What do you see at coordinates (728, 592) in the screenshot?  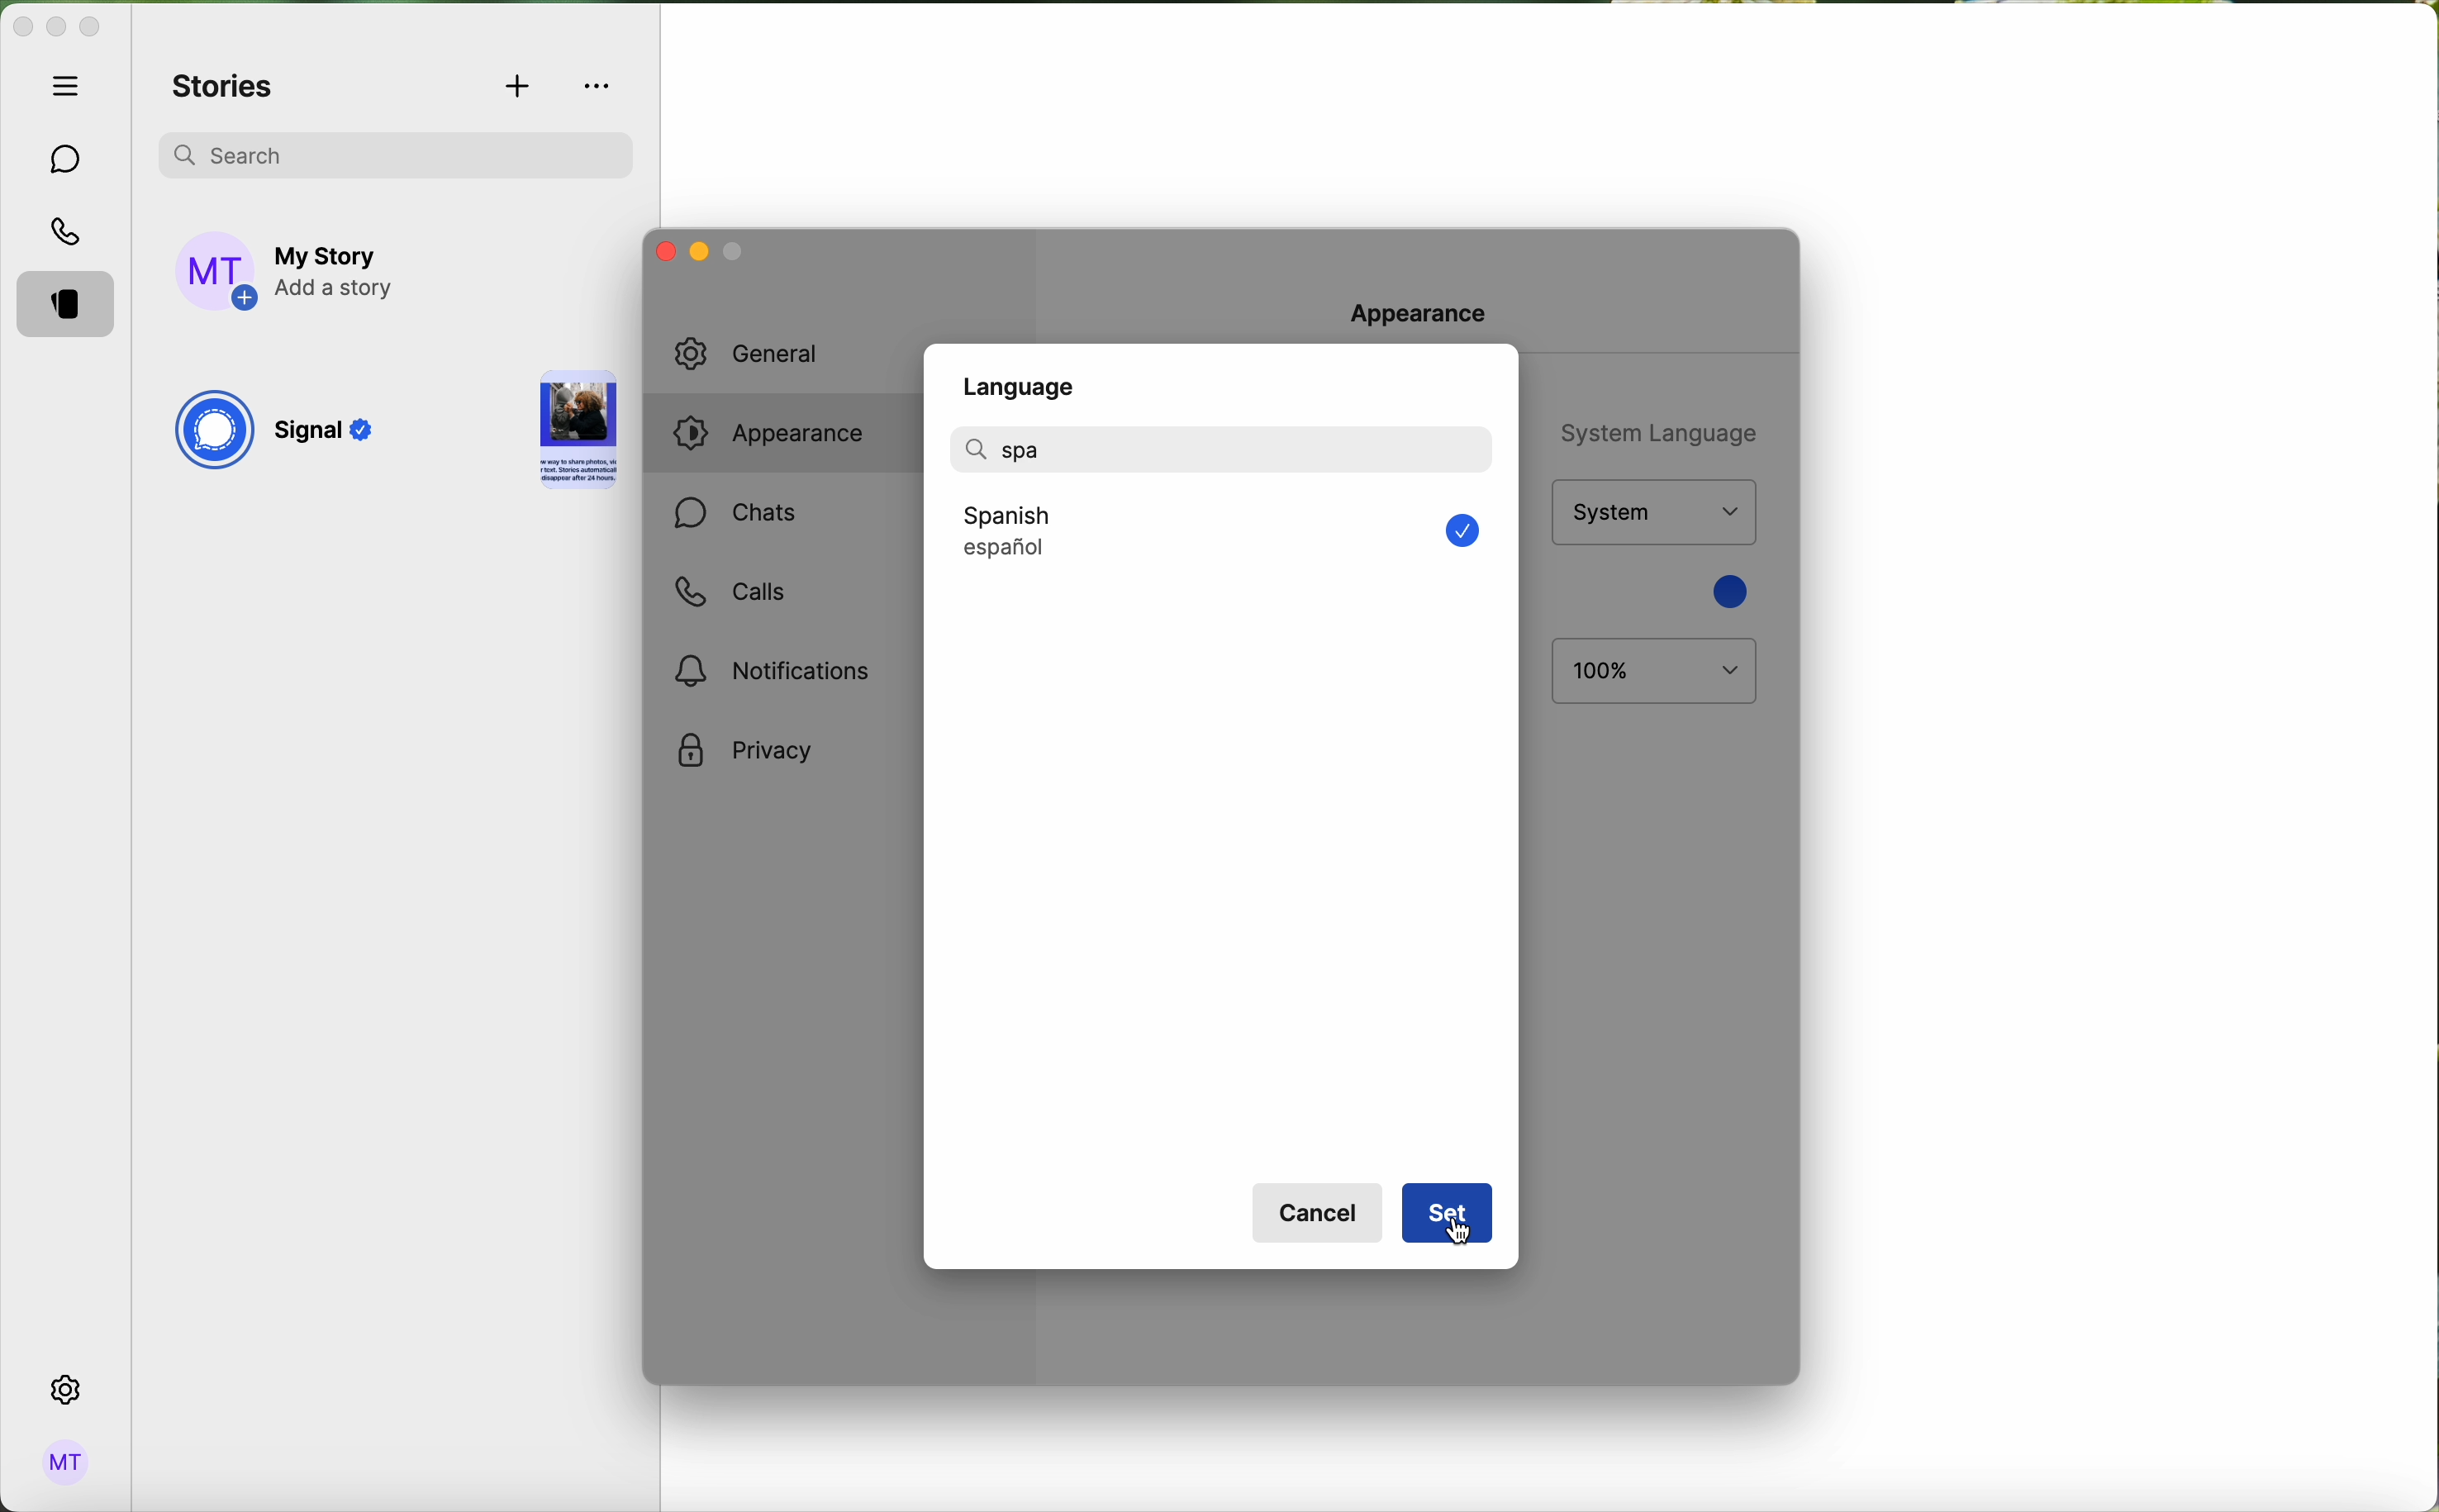 I see `calls` at bounding box center [728, 592].